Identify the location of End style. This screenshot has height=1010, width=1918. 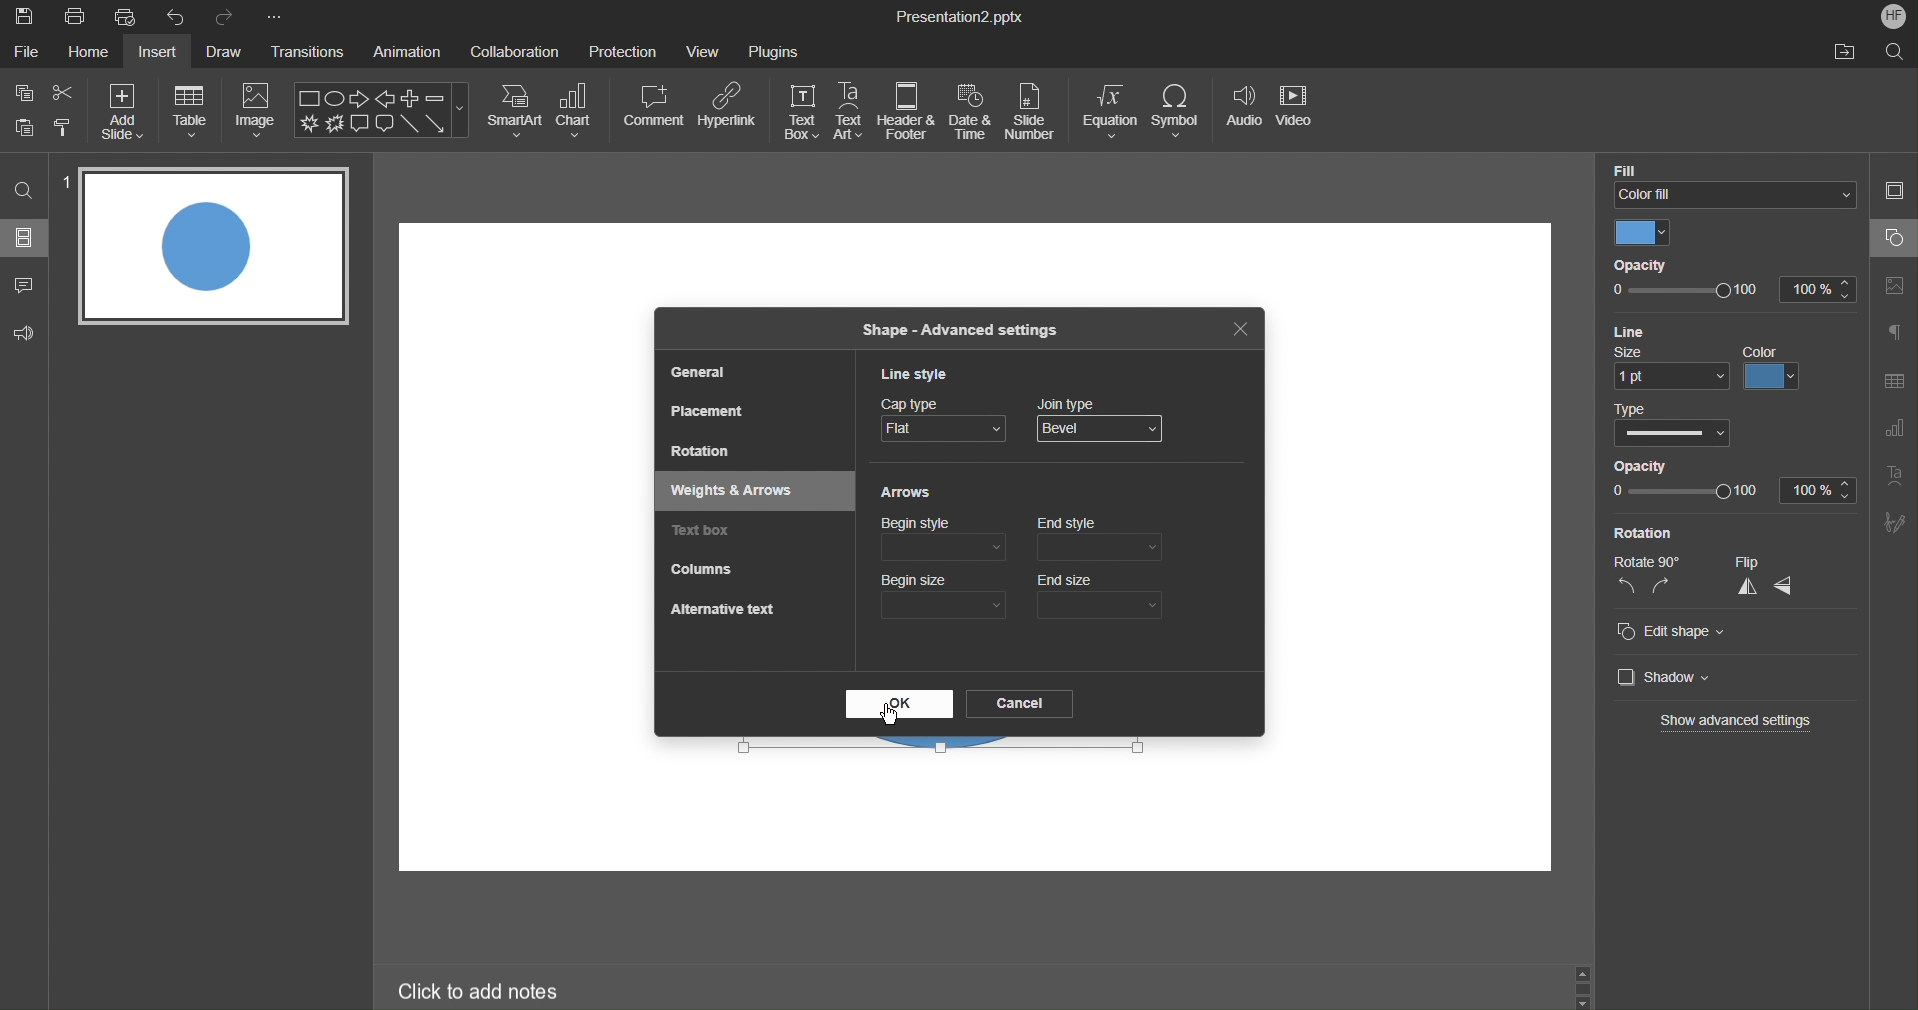
(1102, 539).